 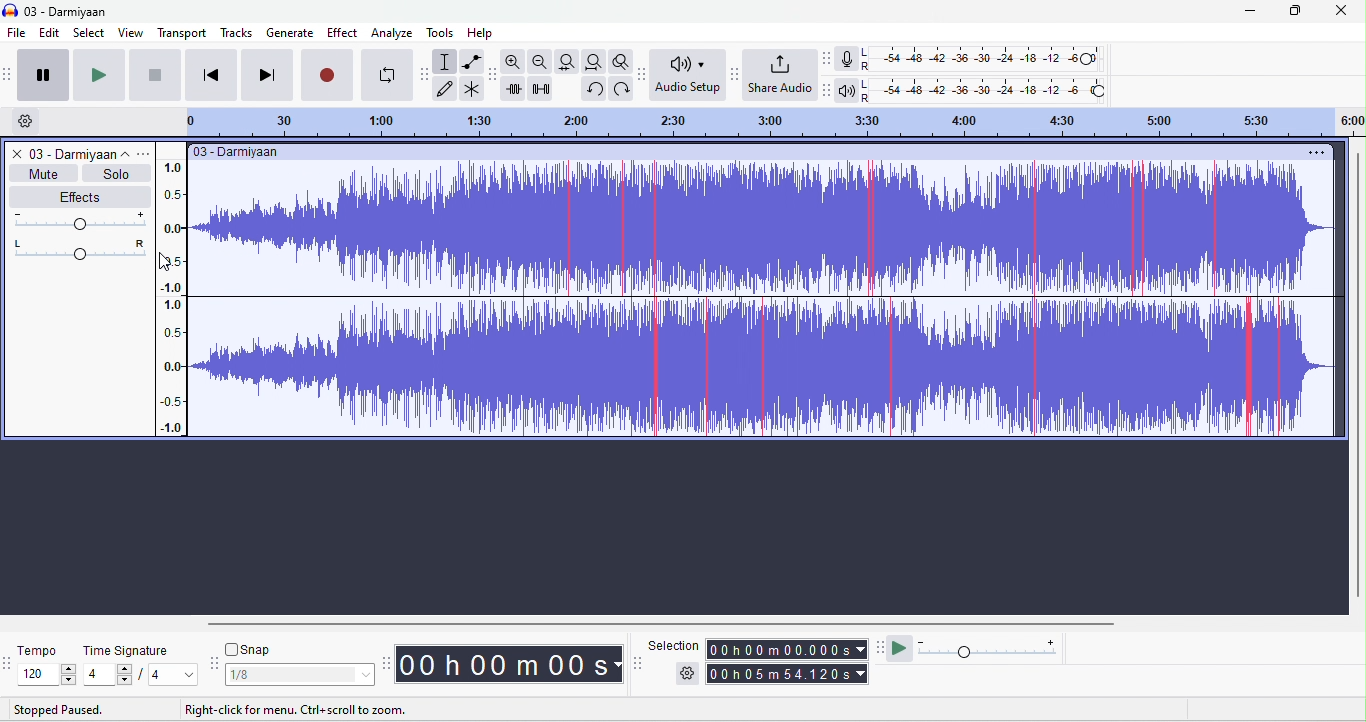 I want to click on time signature, so click(x=129, y=651).